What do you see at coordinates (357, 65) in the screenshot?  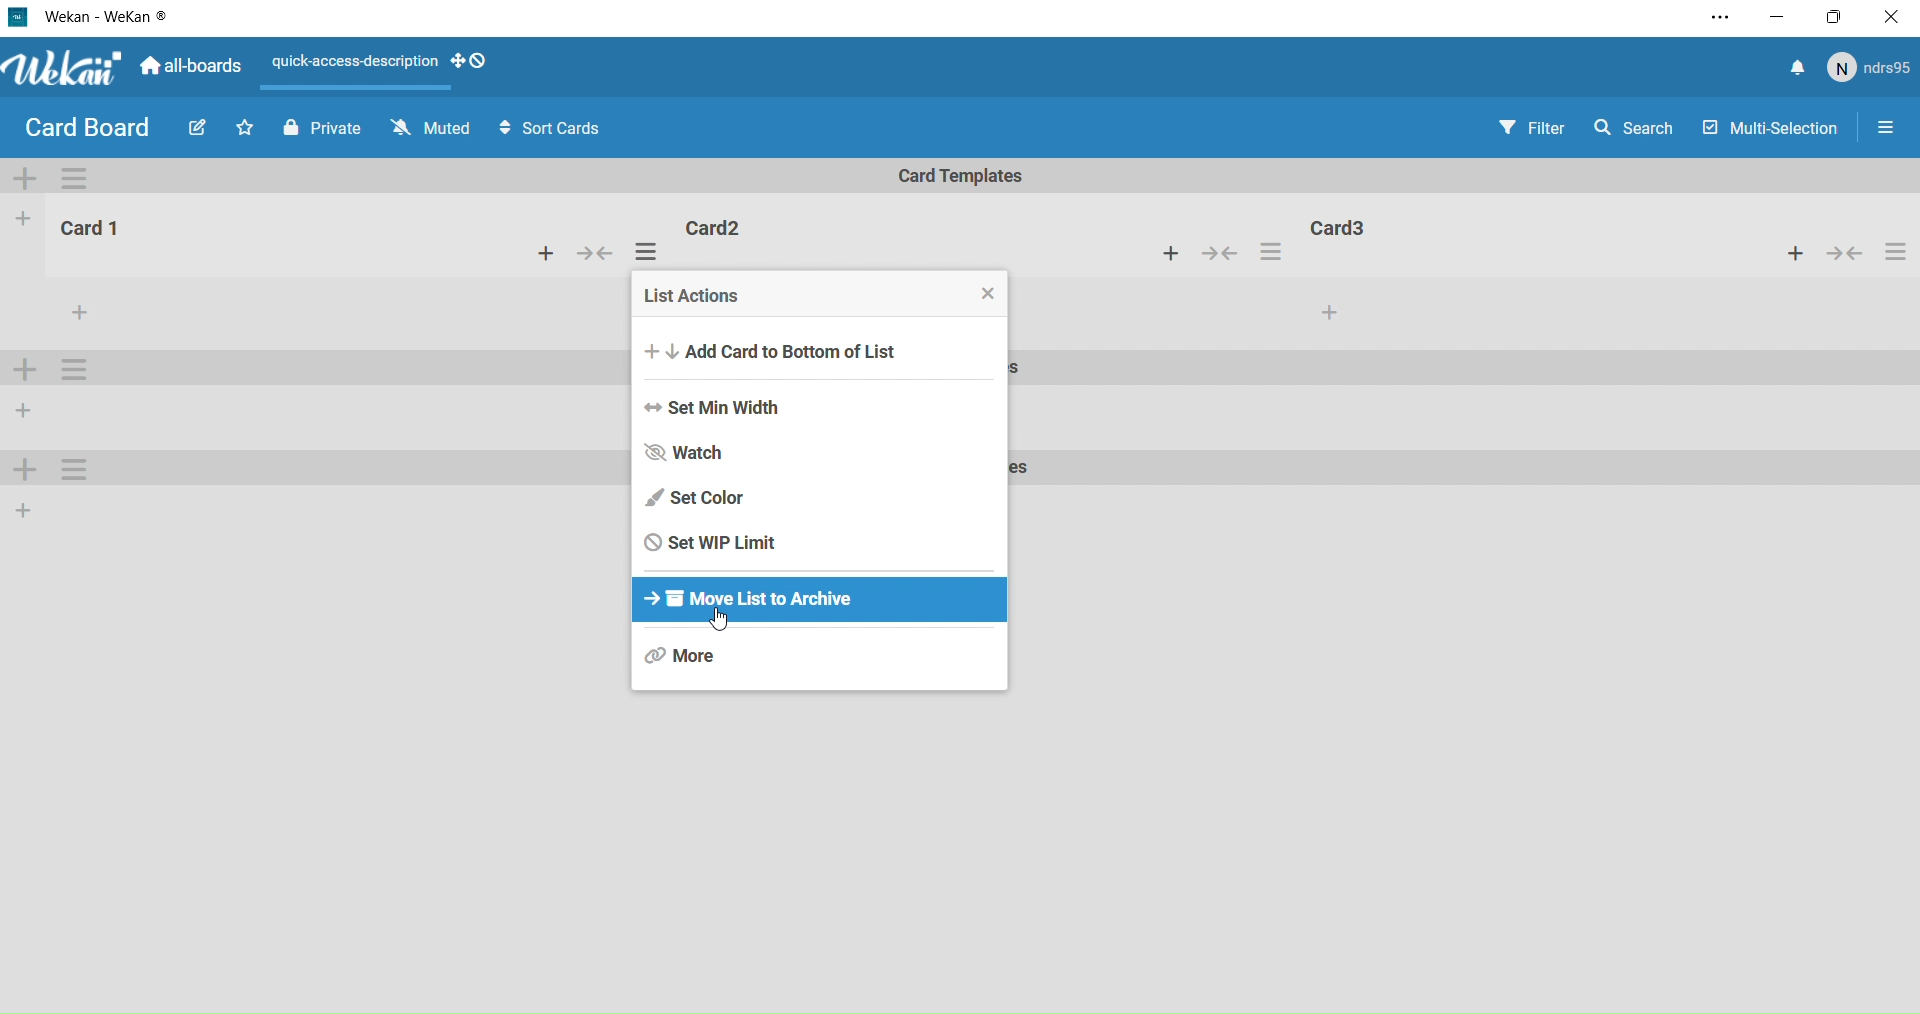 I see `Actions` at bounding box center [357, 65].